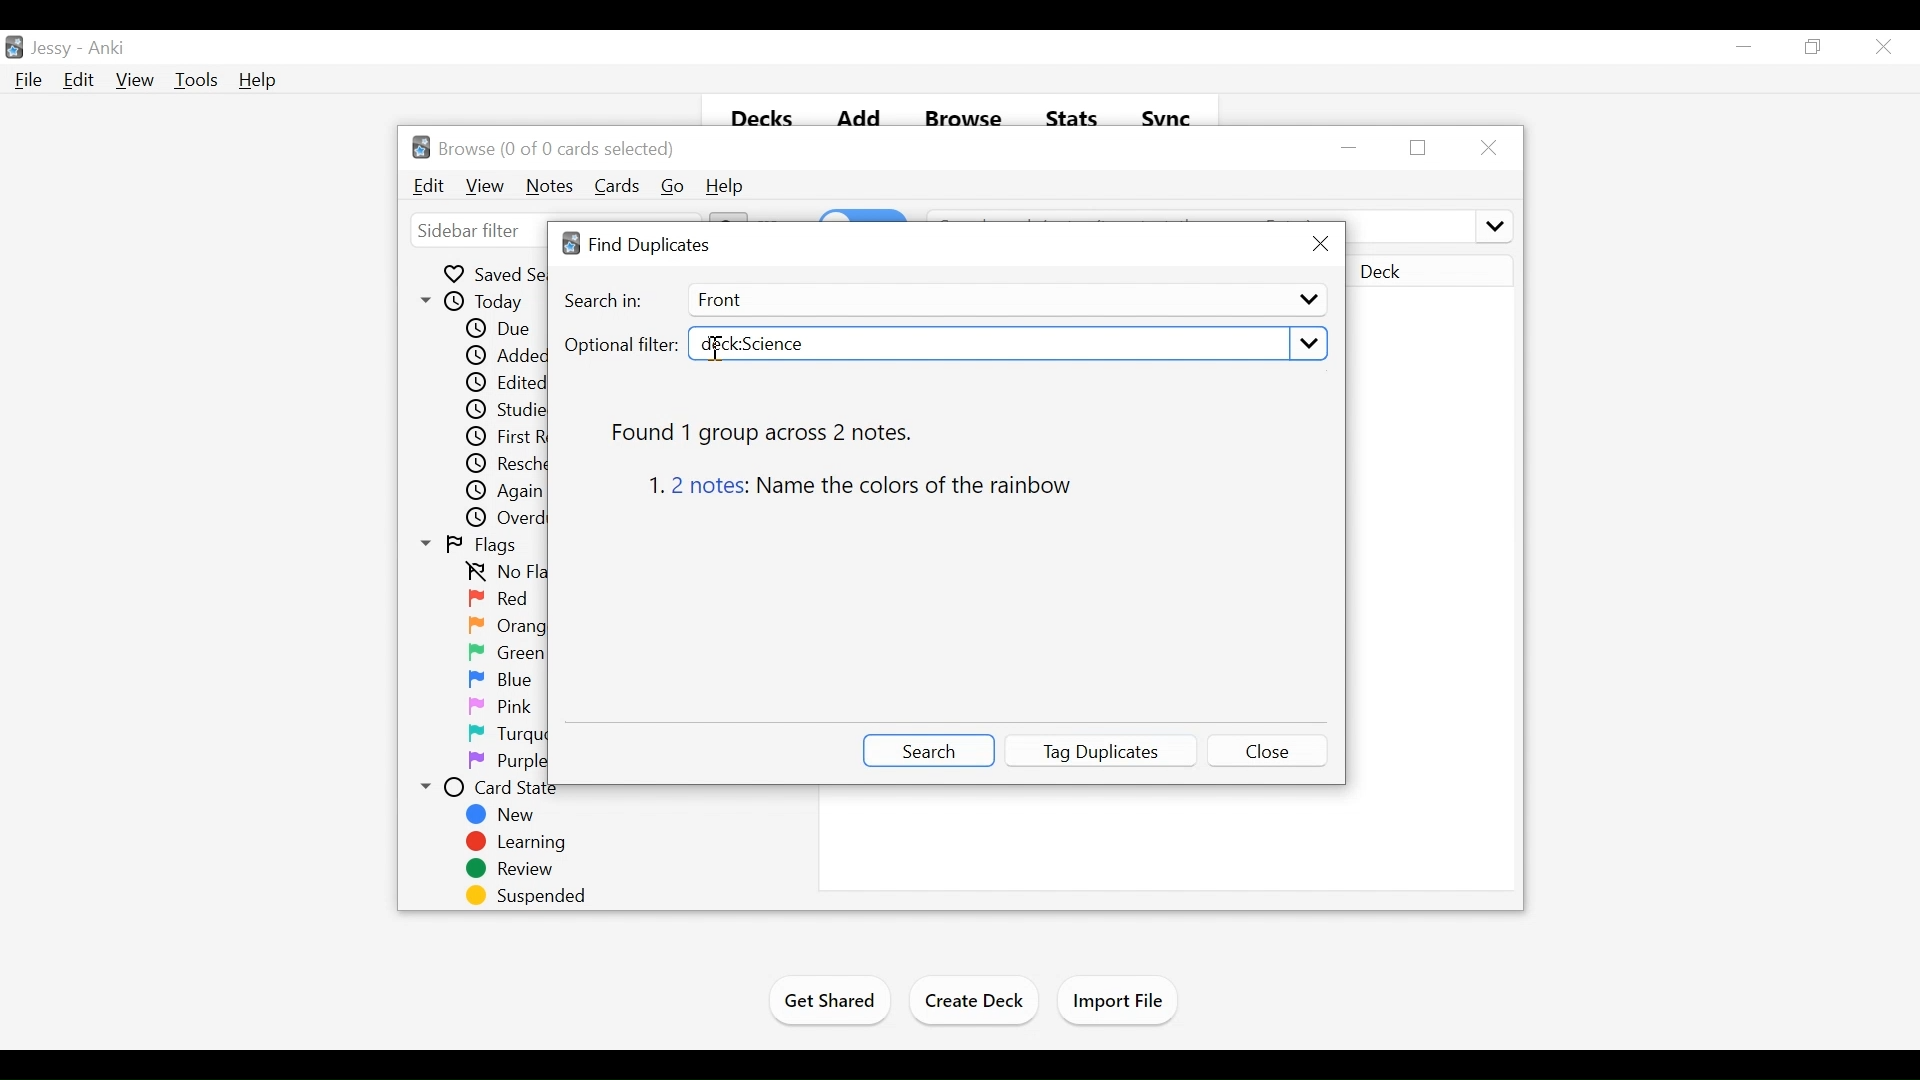 The height and width of the screenshot is (1080, 1920). What do you see at coordinates (974, 1004) in the screenshot?
I see `Create Deck` at bounding box center [974, 1004].